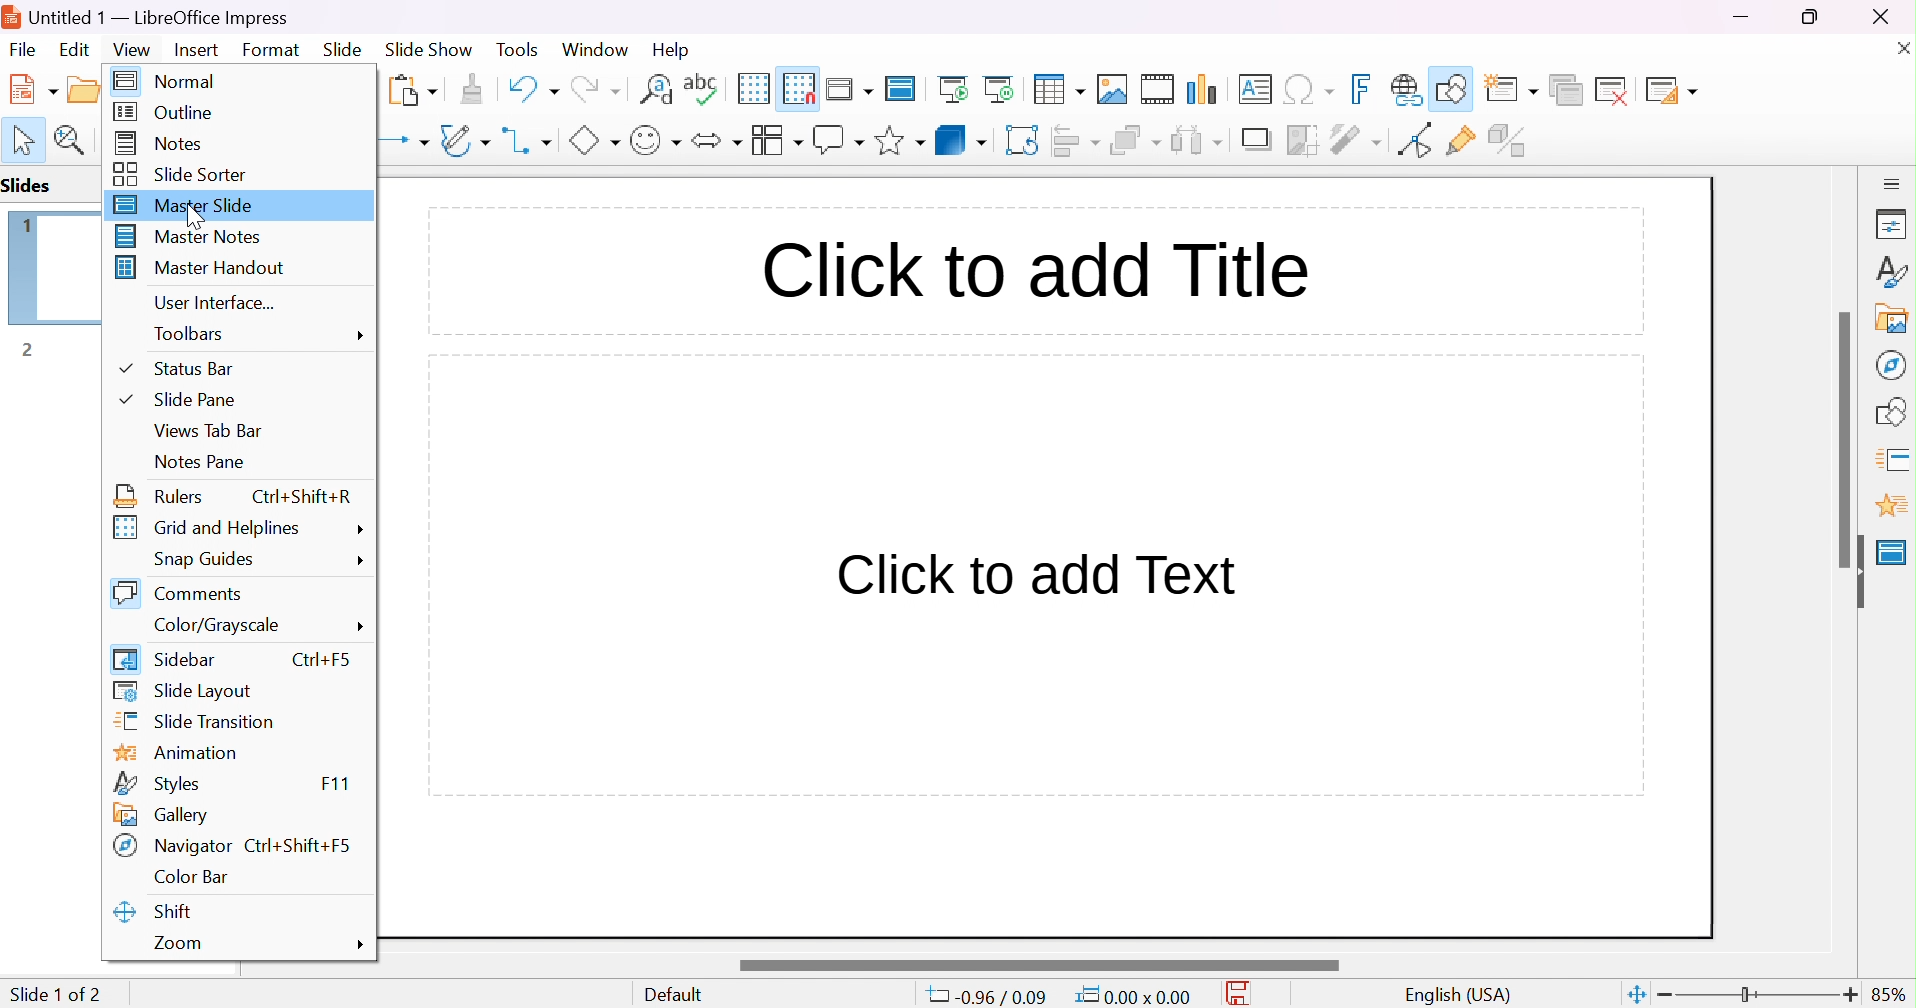  What do you see at coordinates (464, 140) in the screenshot?
I see `curves and polygons` at bounding box center [464, 140].